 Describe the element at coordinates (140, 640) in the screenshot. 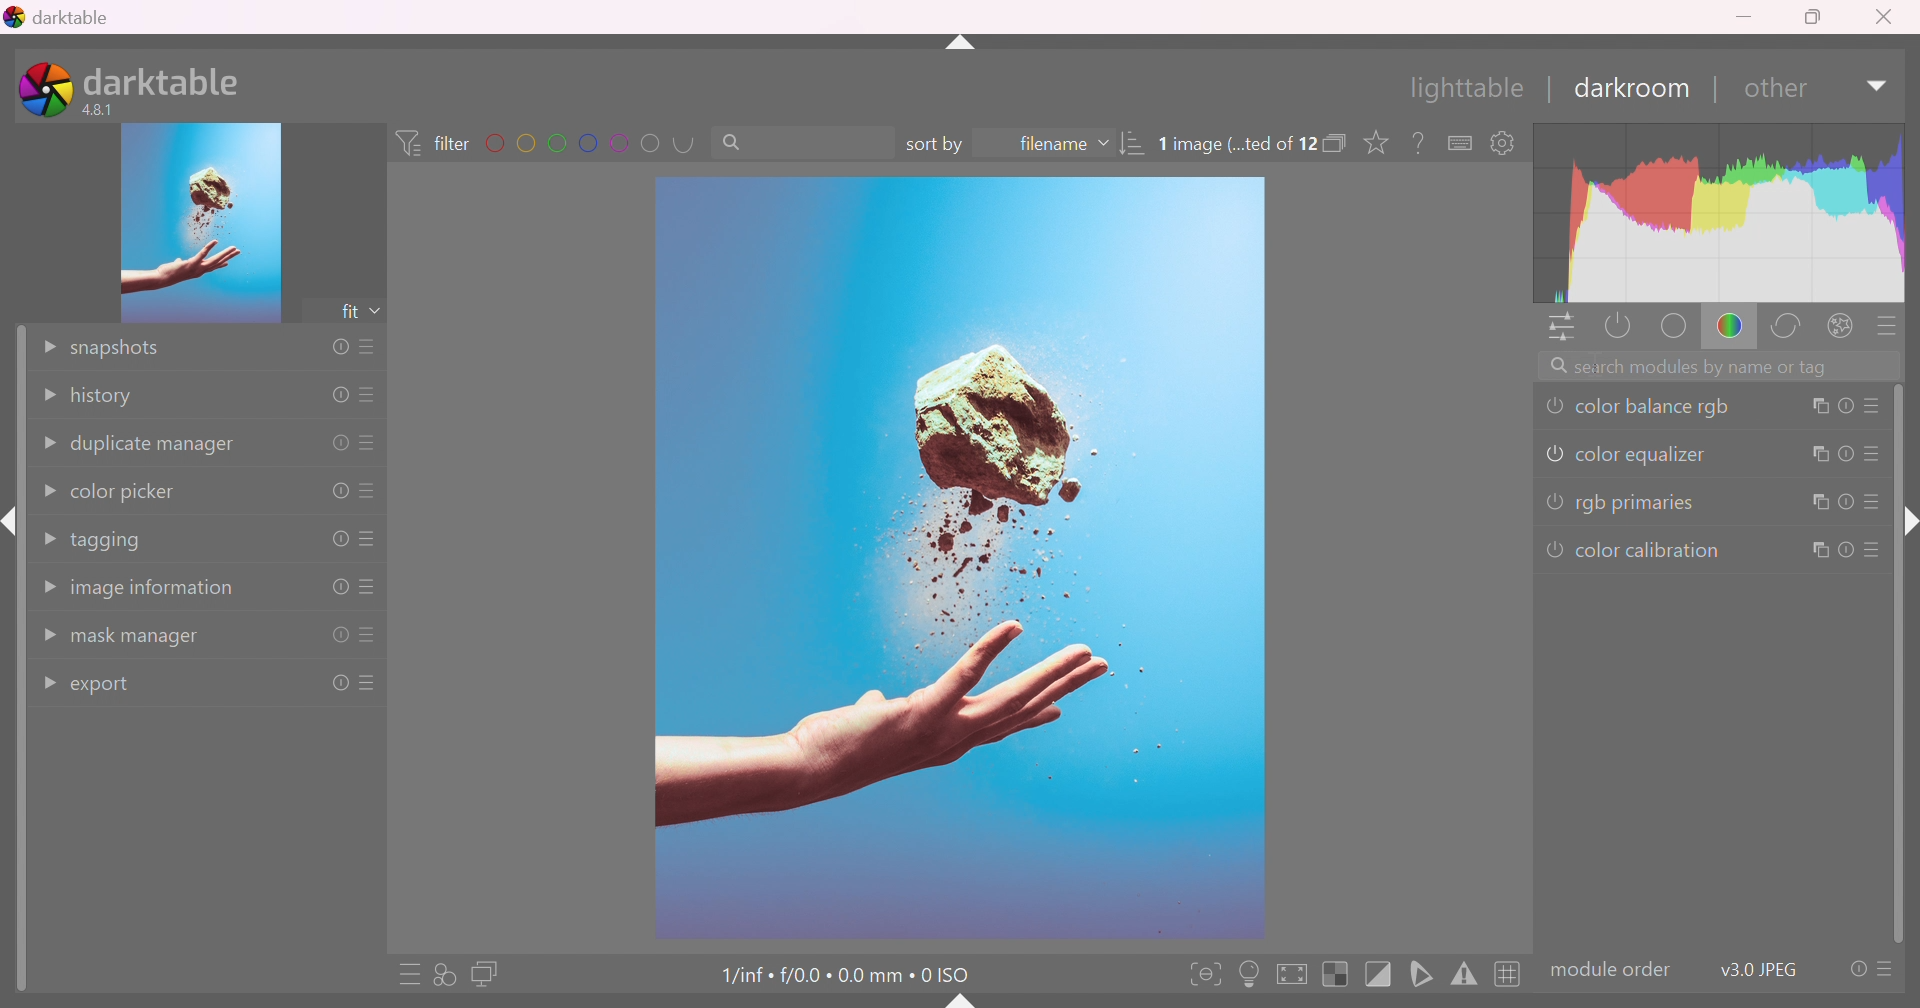

I see `mask manager` at that location.